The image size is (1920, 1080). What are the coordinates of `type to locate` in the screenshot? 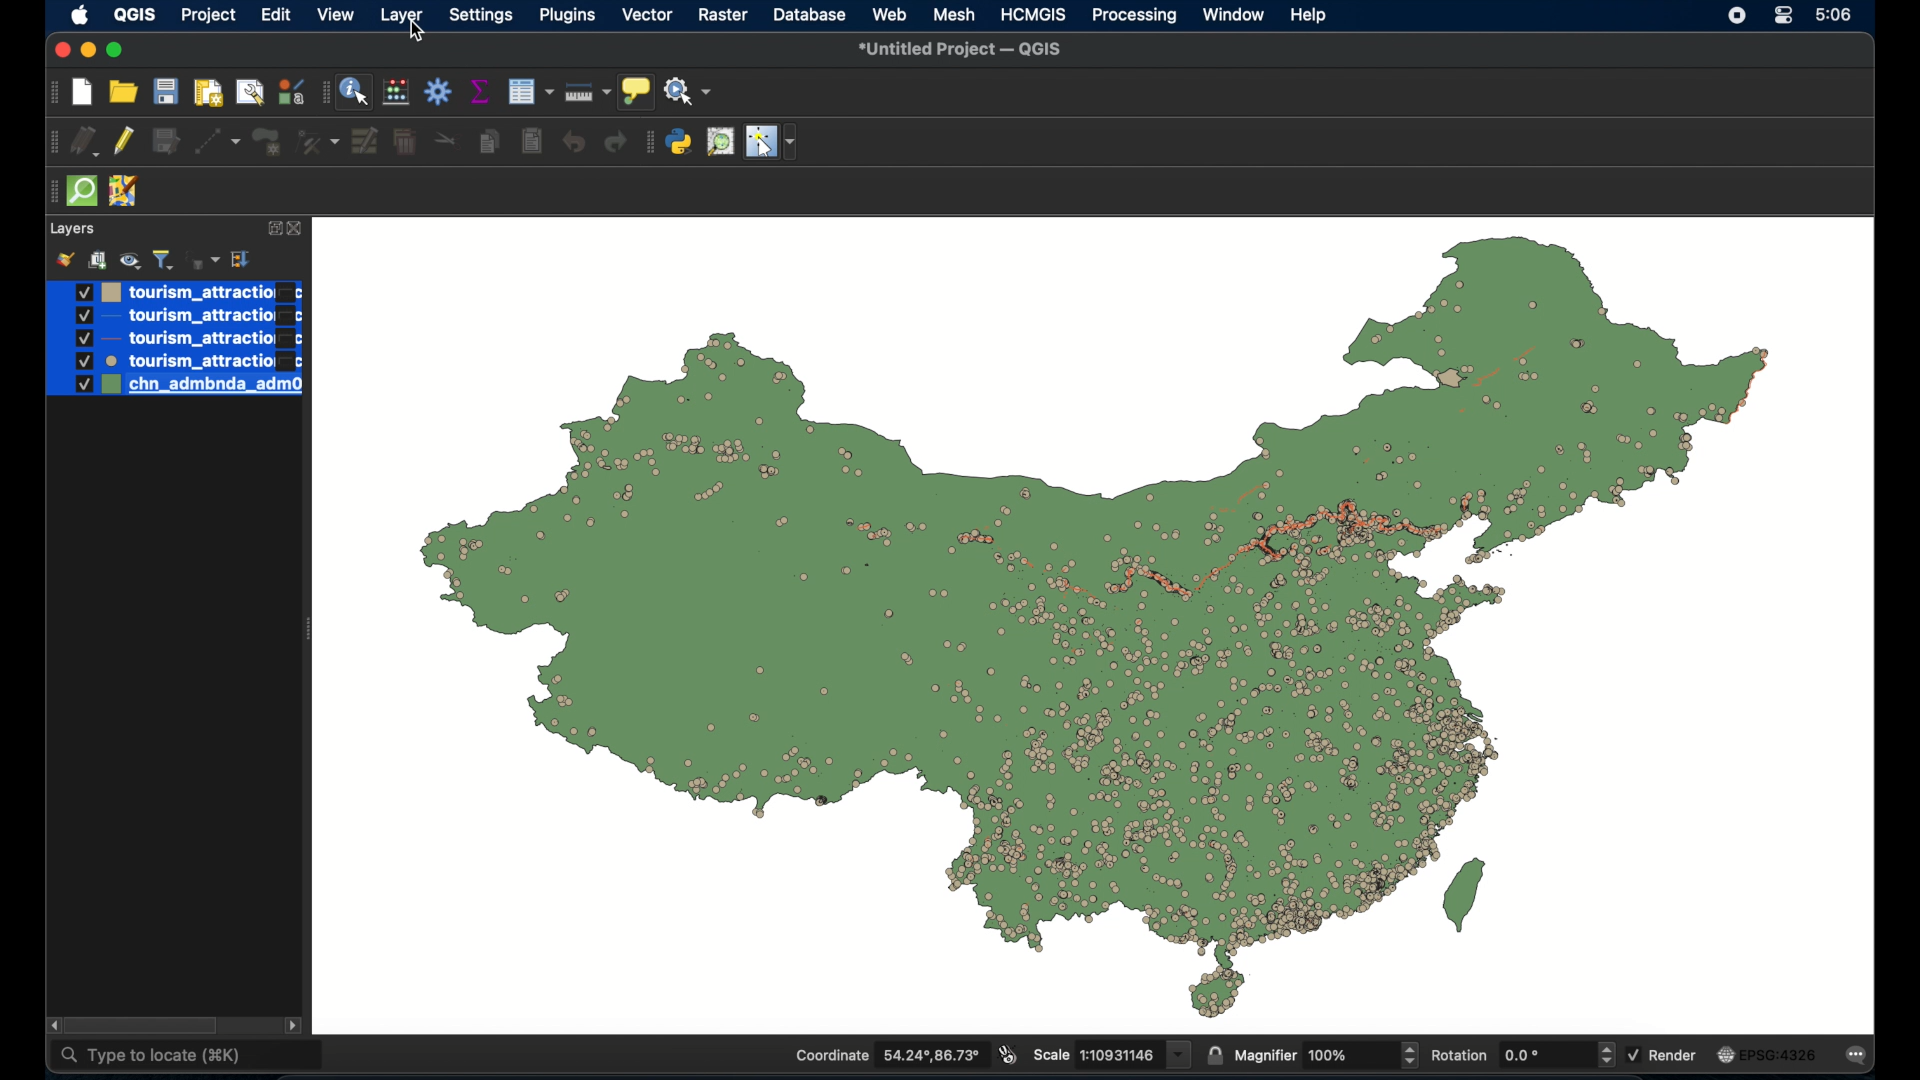 It's located at (188, 1055).